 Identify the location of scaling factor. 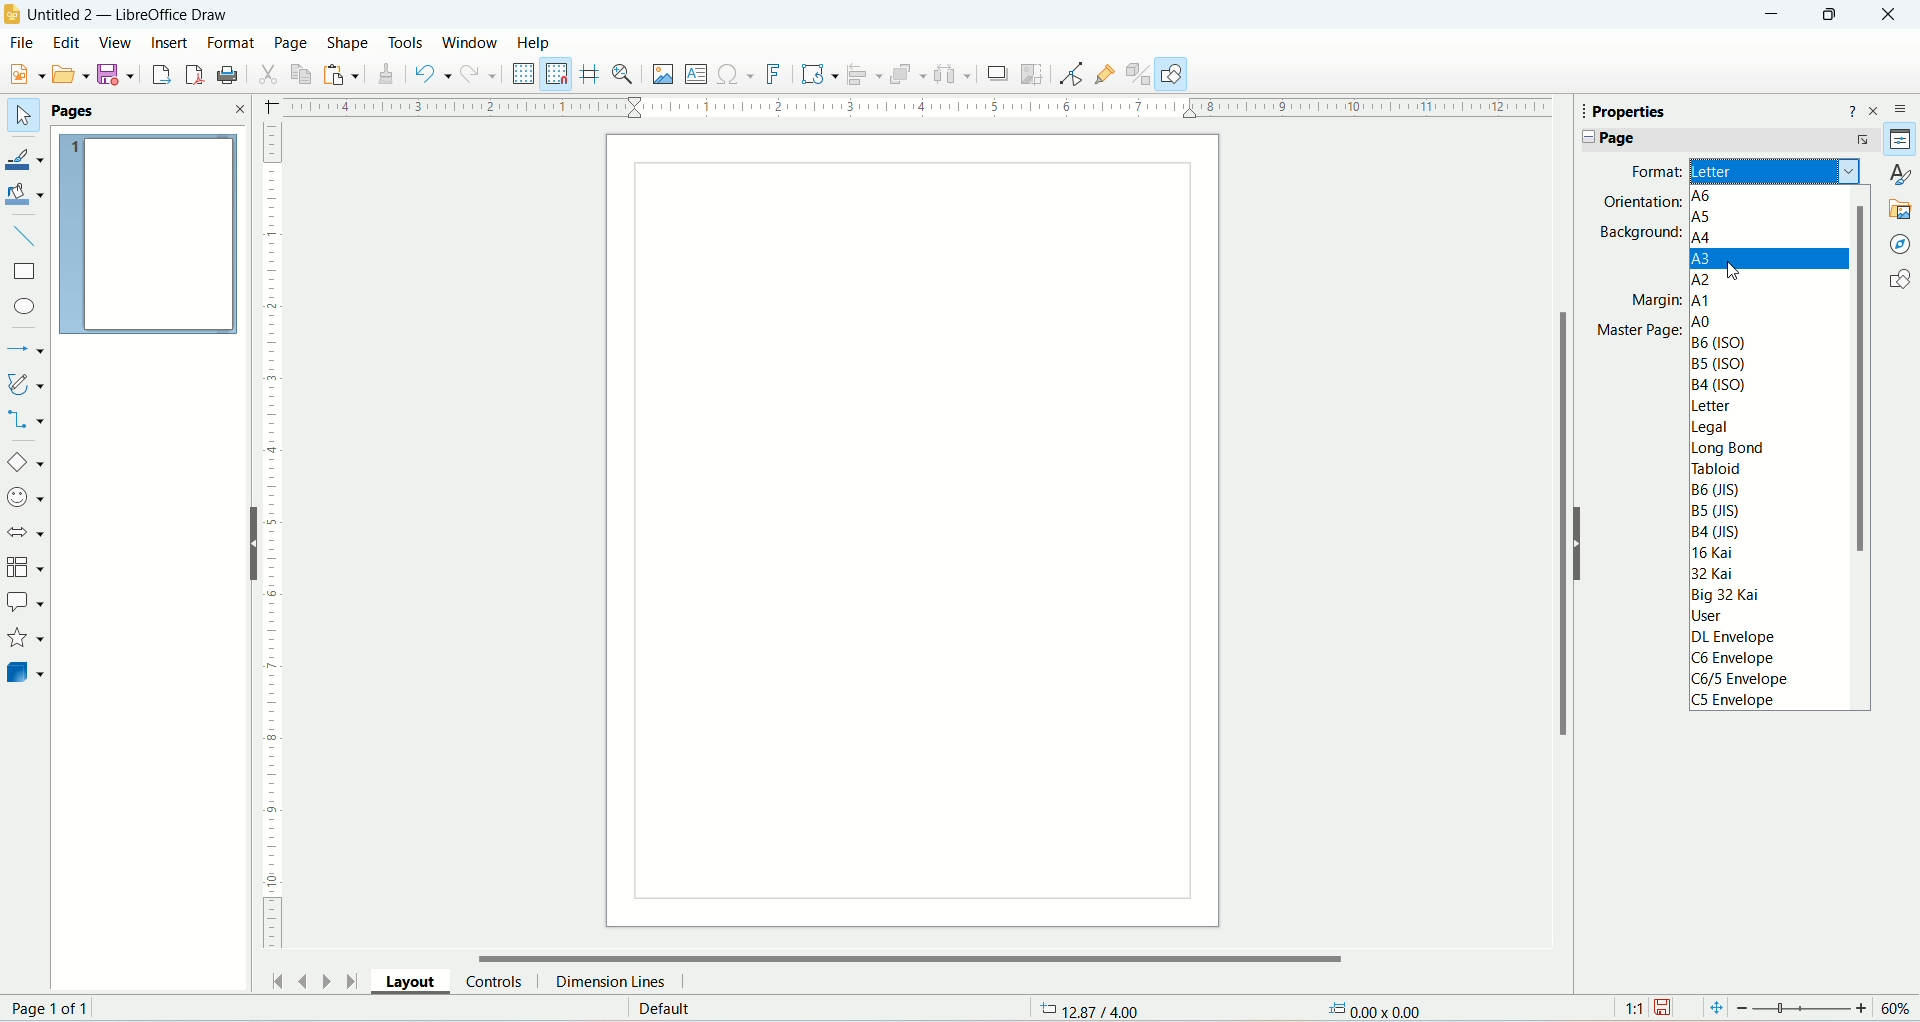
(1630, 1009).